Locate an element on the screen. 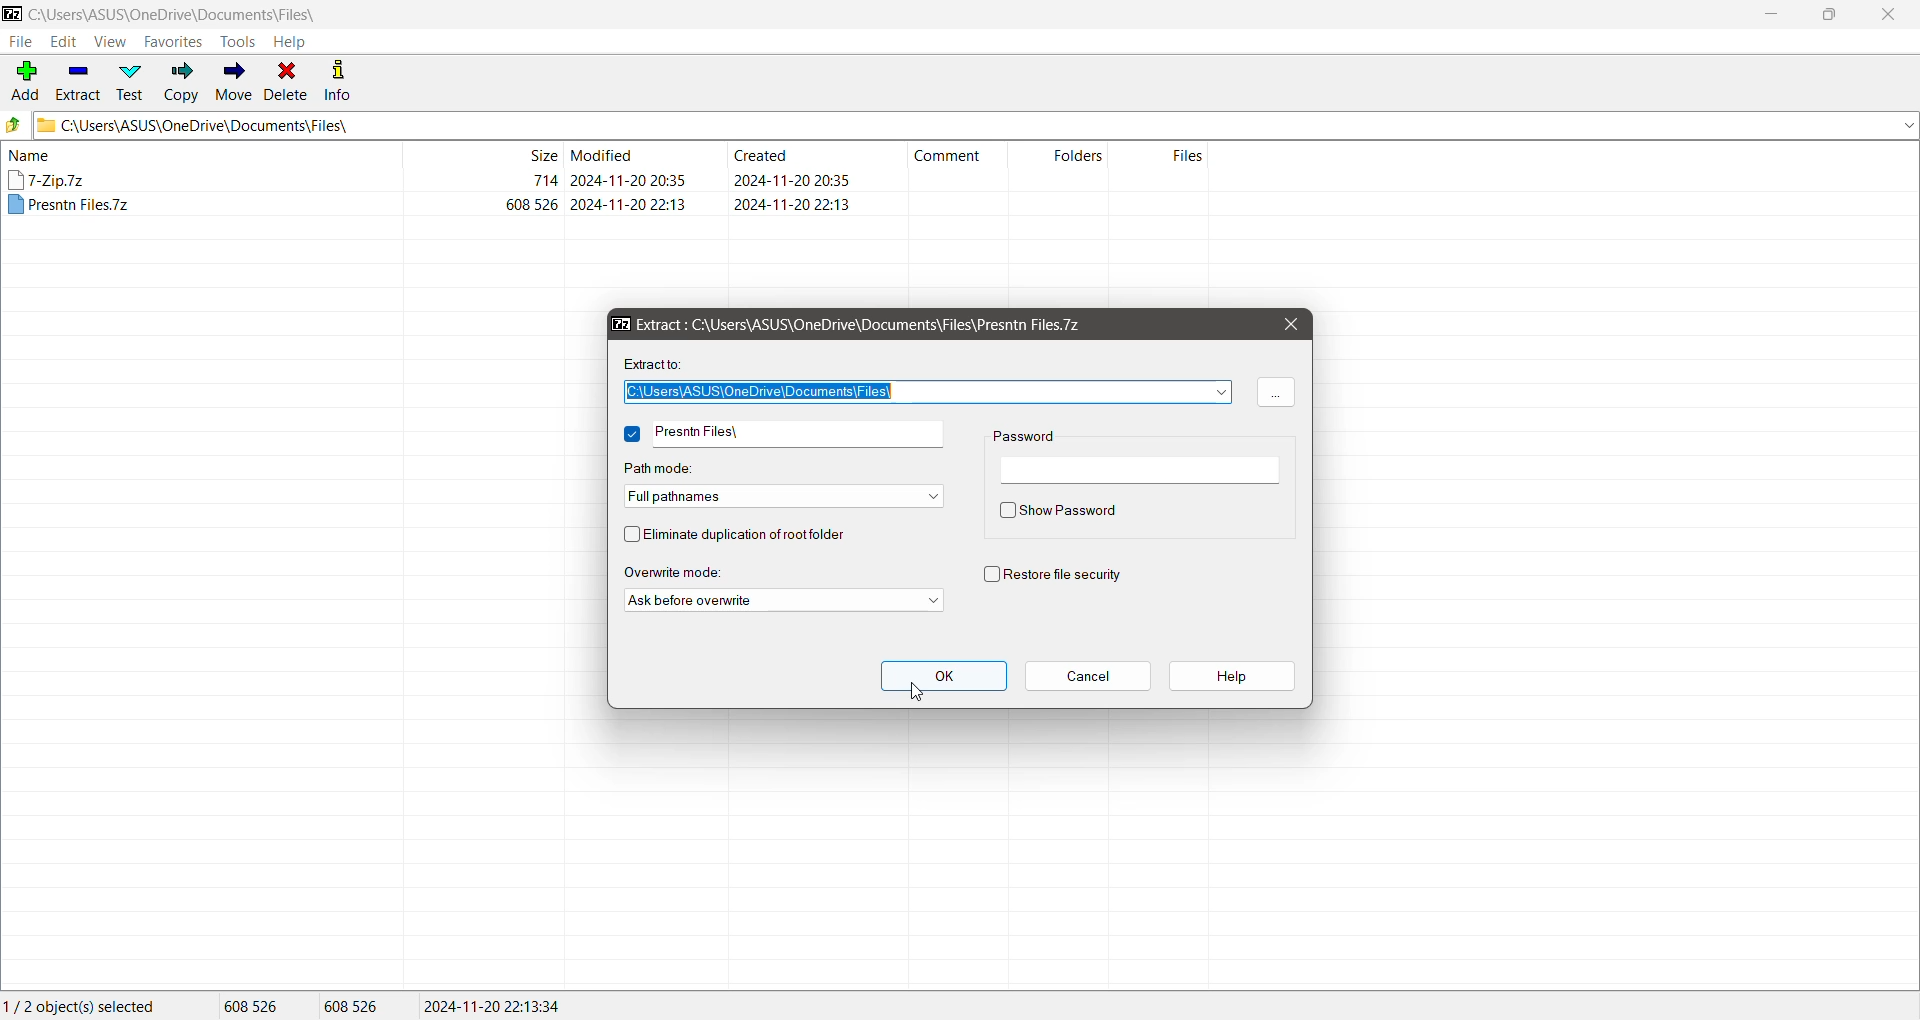 The width and height of the screenshot is (1920, 1020). Sie of the last fie selected is located at coordinates (355, 1007).